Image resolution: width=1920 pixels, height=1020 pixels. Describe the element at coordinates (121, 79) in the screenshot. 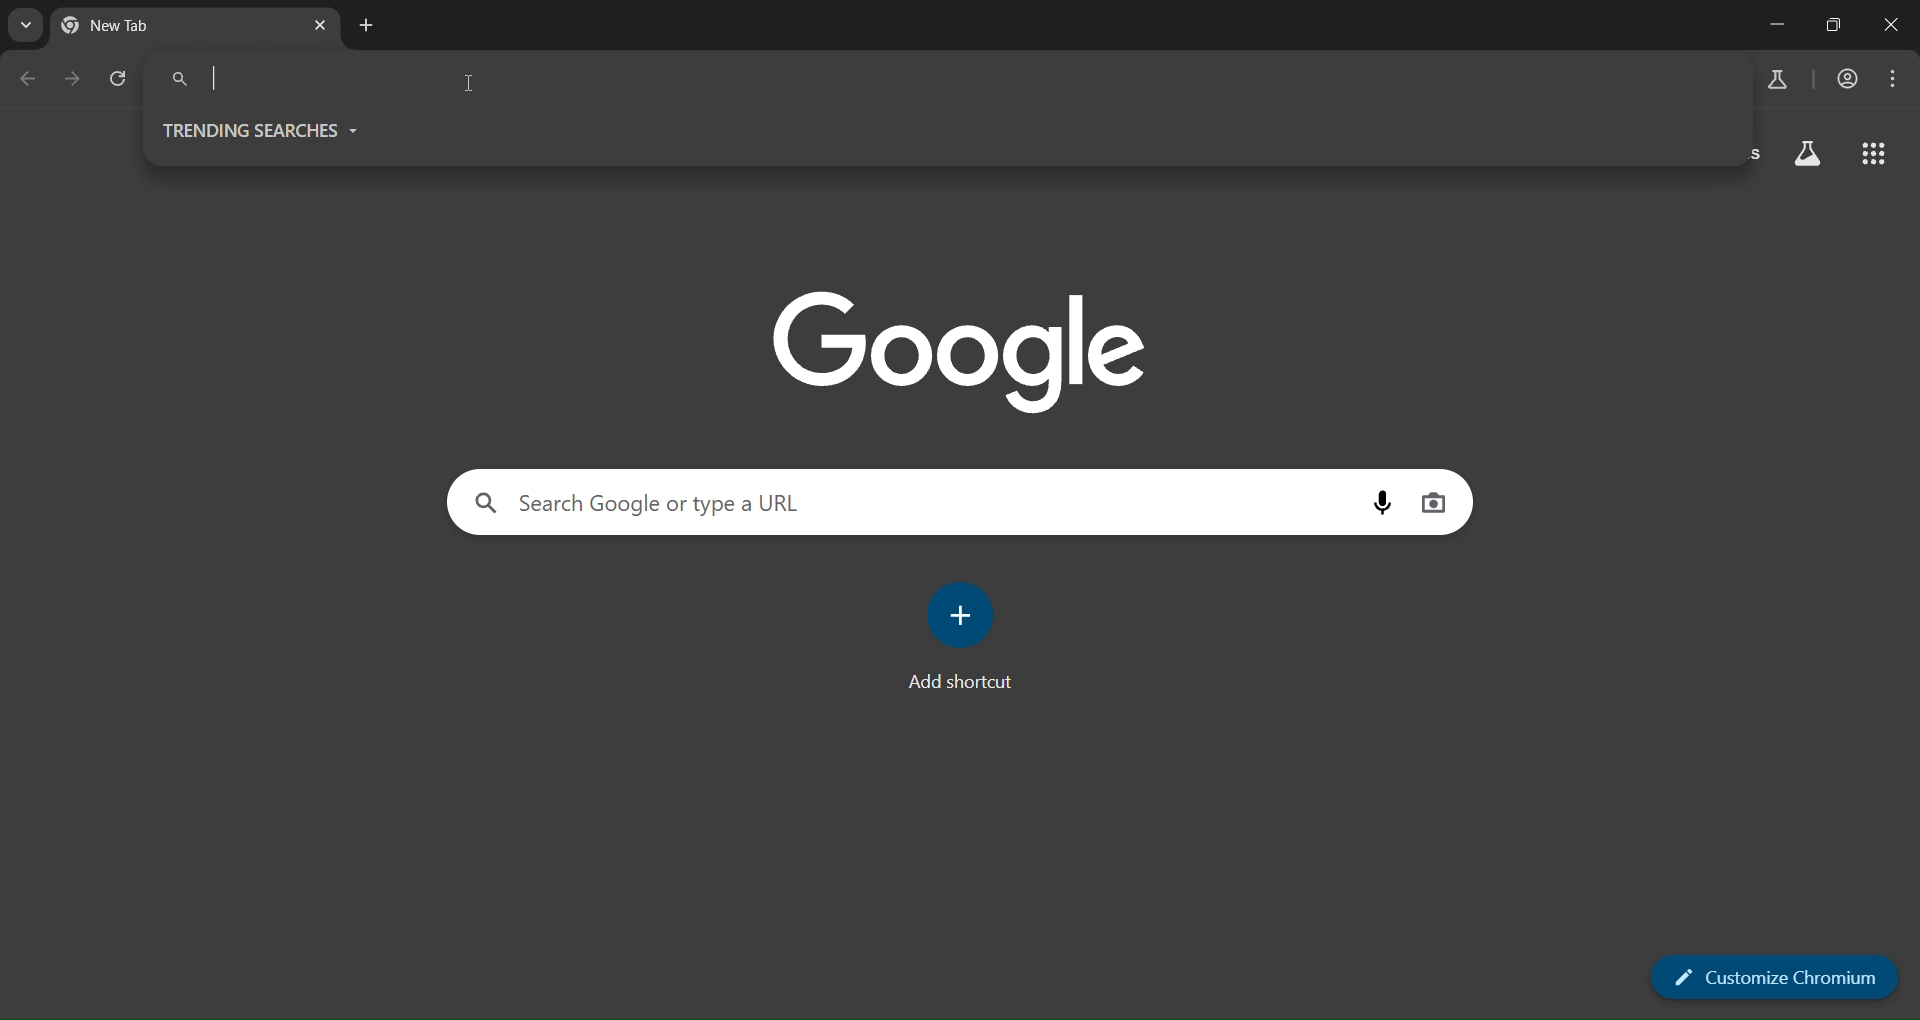

I see `reload page` at that location.